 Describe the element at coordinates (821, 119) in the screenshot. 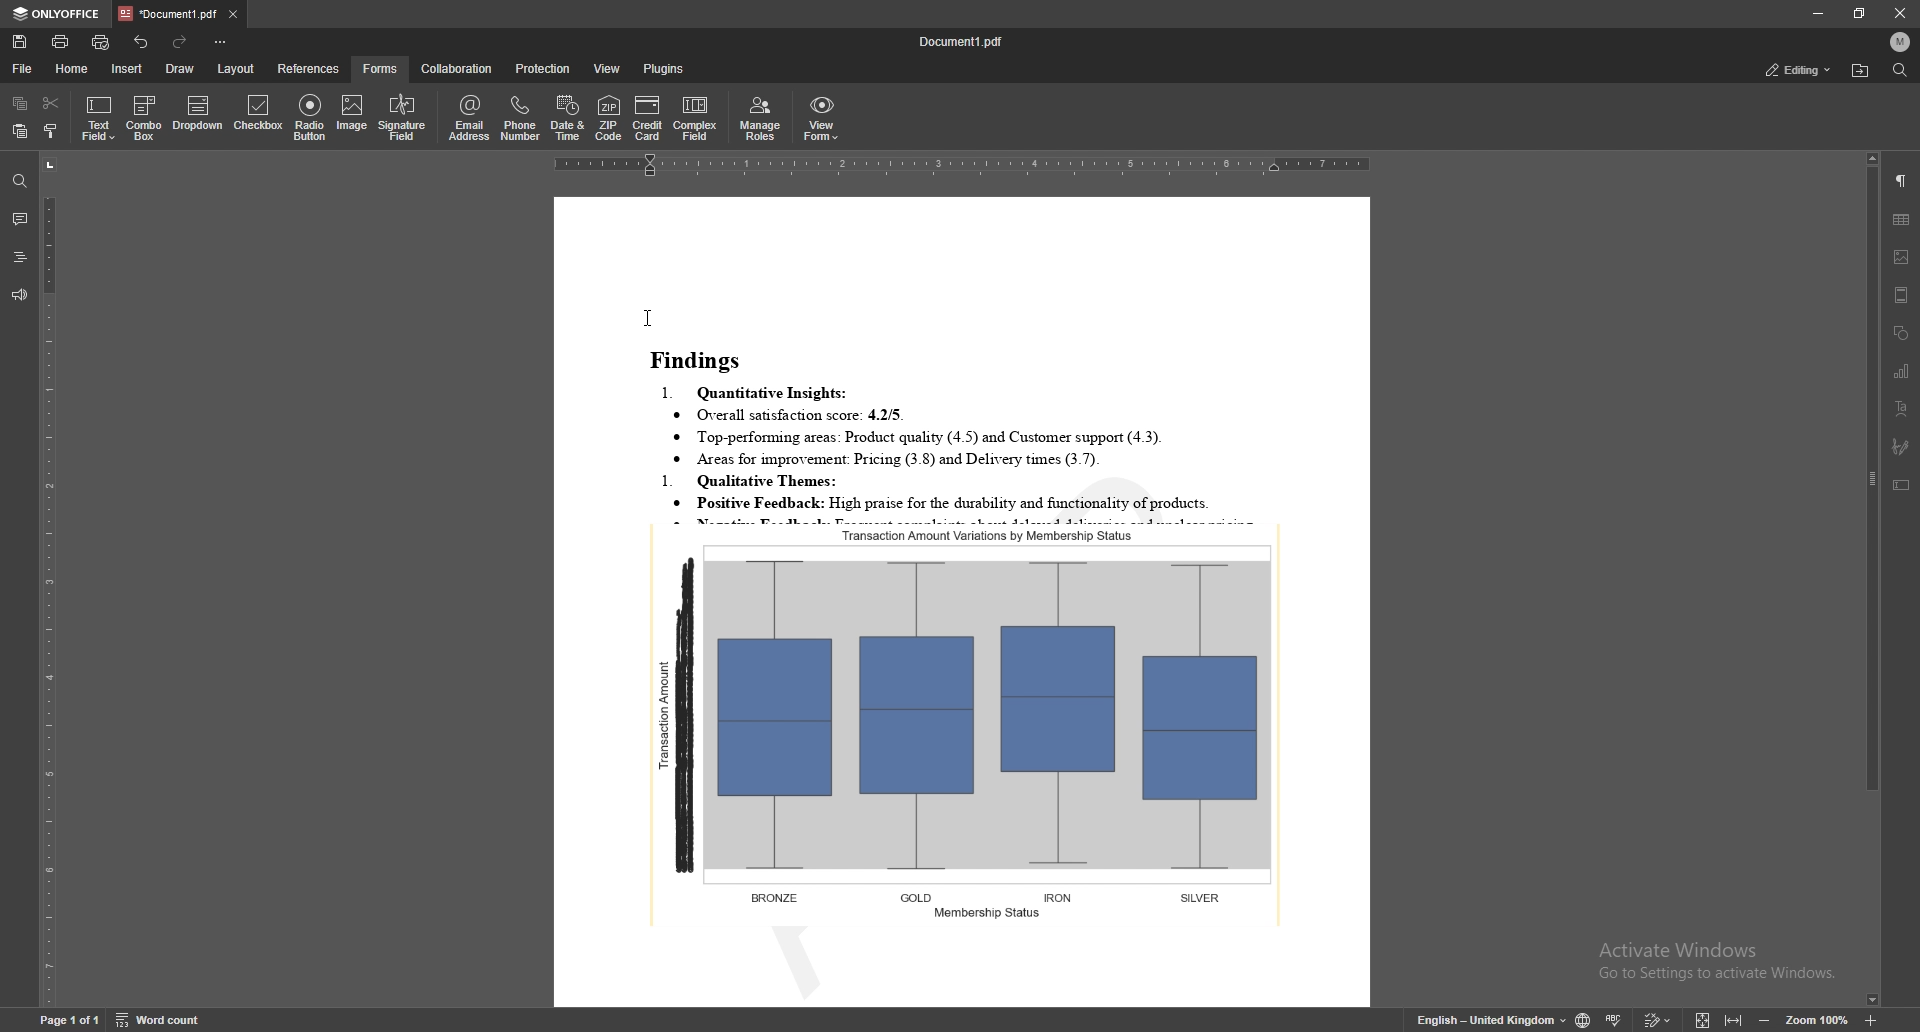

I see `view form` at that location.